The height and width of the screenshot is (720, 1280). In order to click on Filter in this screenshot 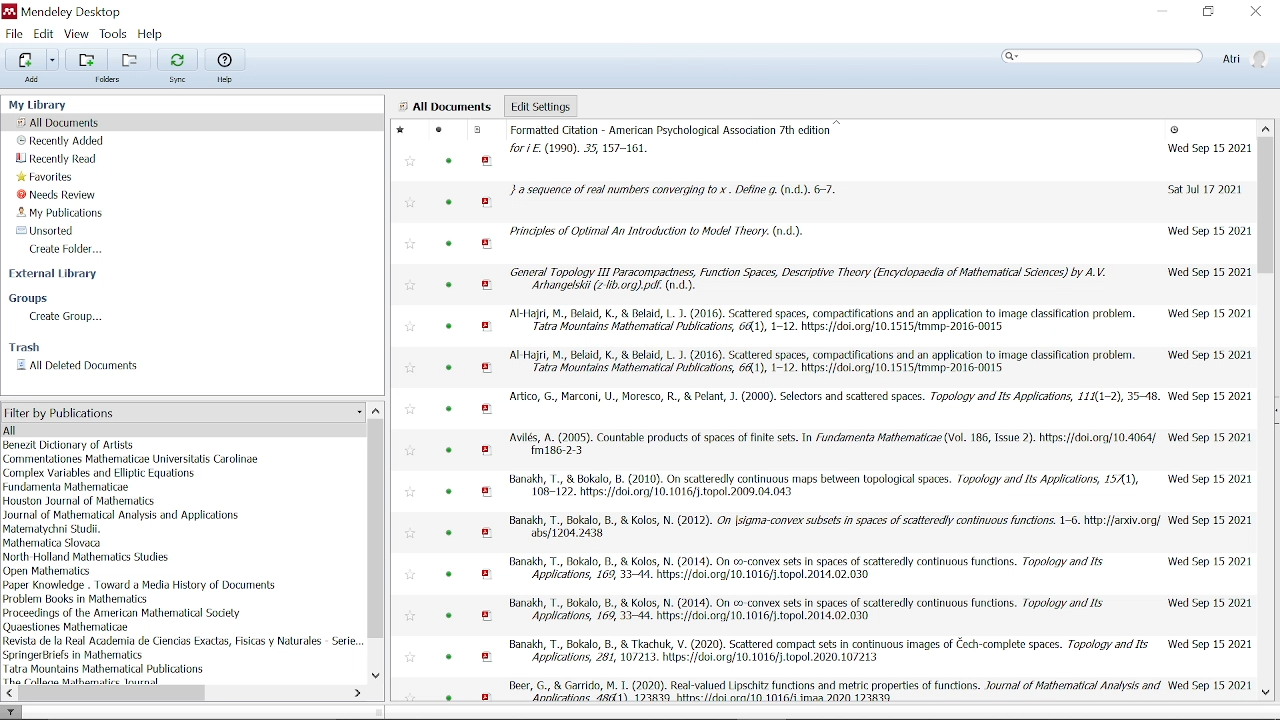, I will do `click(12, 711)`.